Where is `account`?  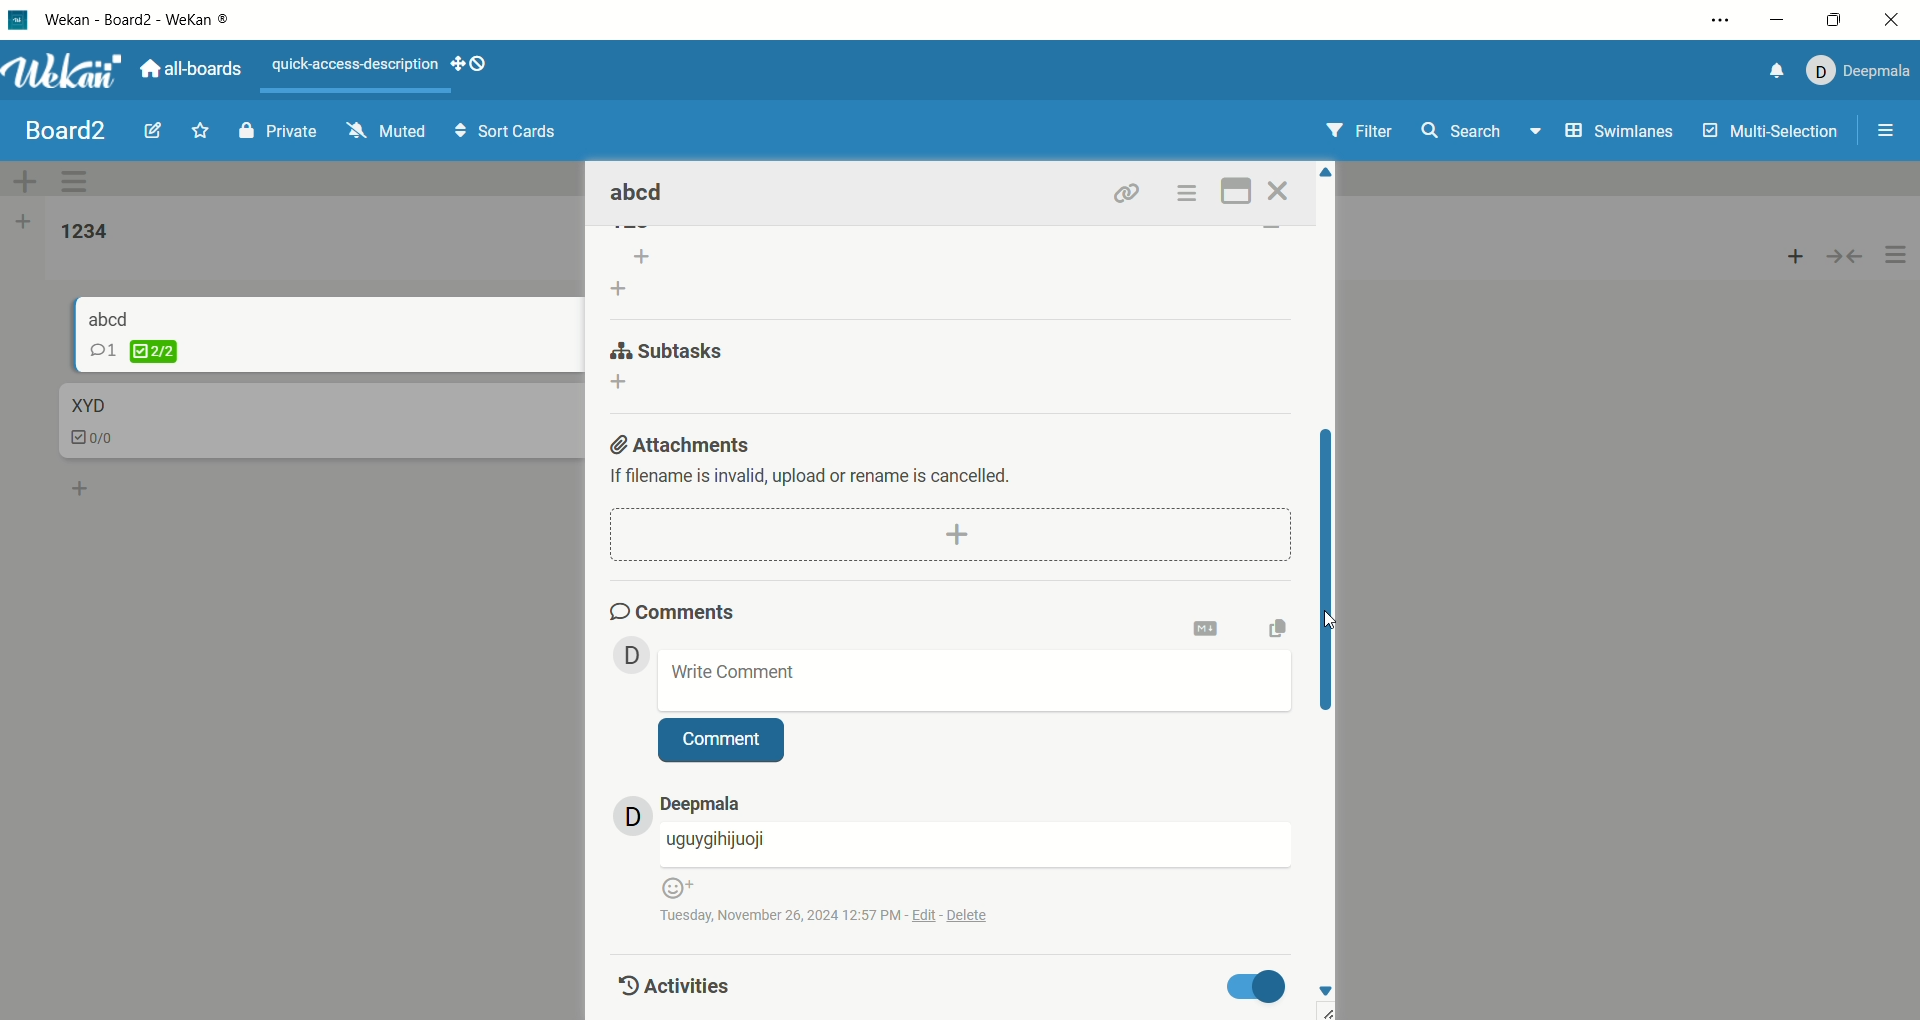 account is located at coordinates (1855, 71).